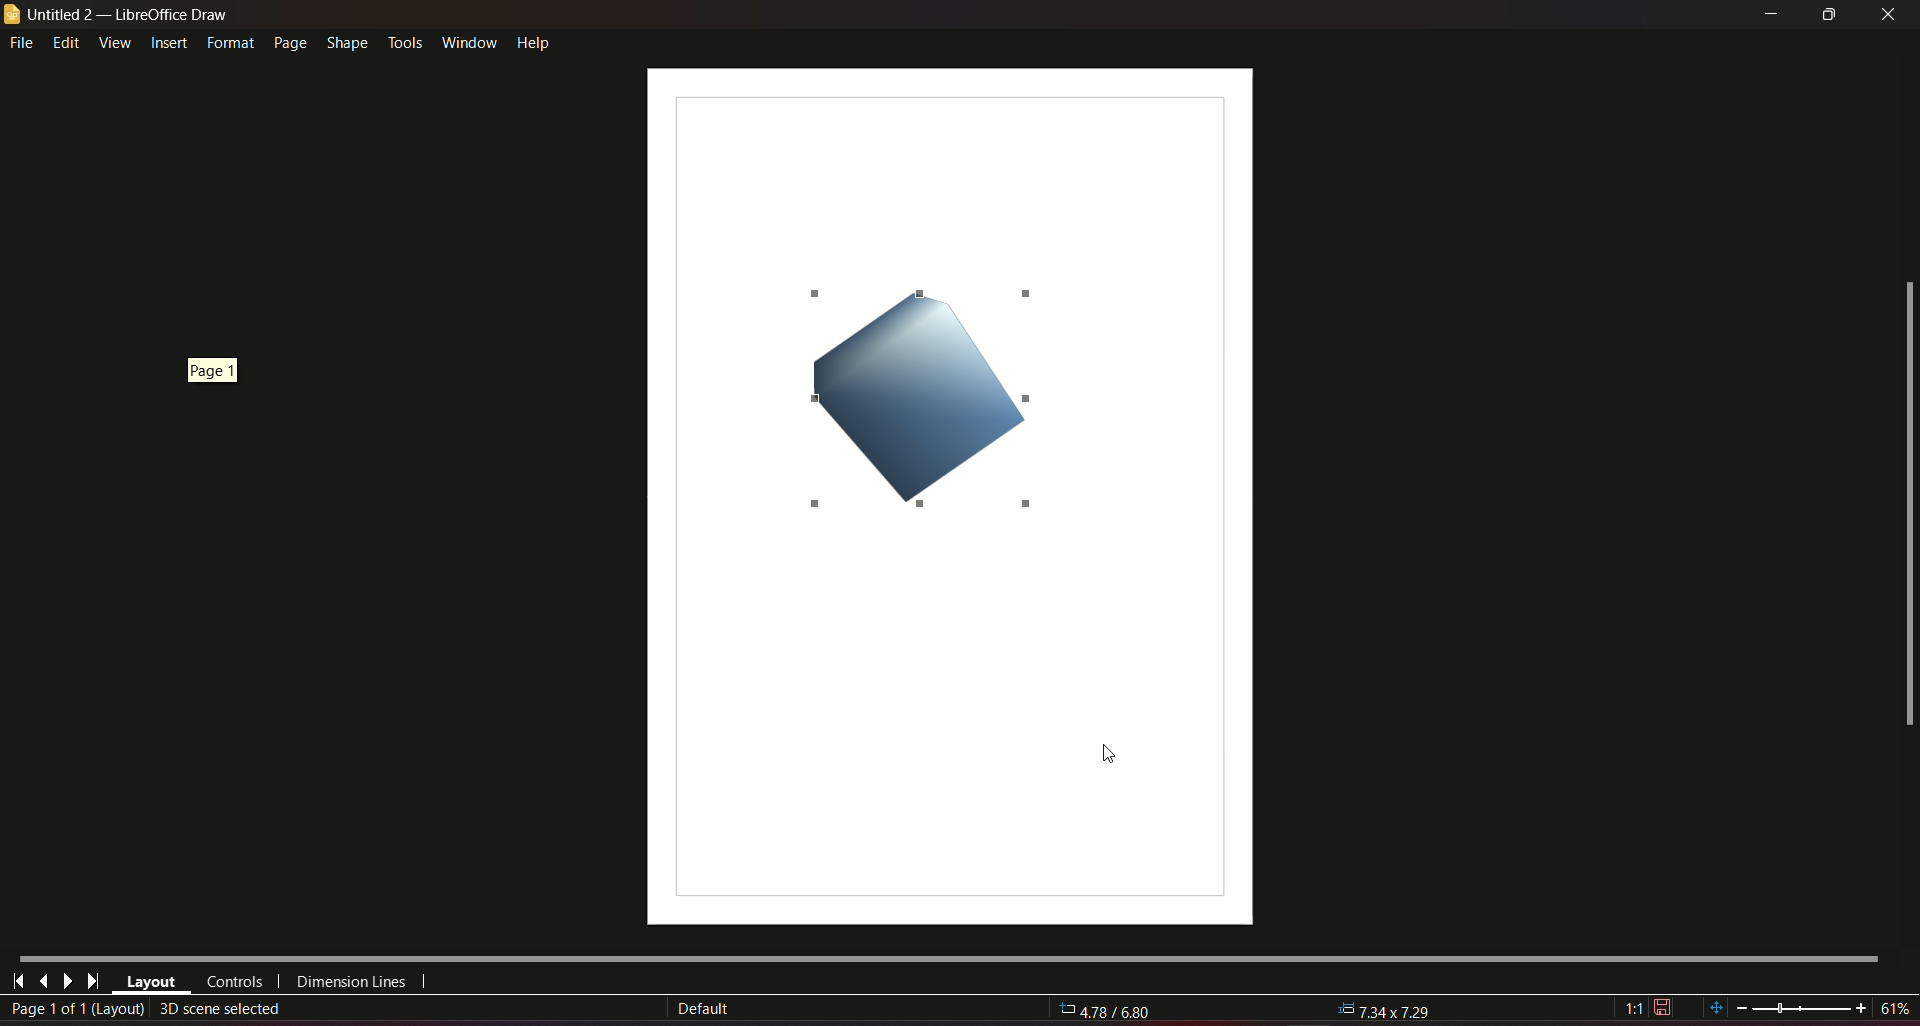  What do you see at coordinates (1104, 752) in the screenshot?
I see `cursor` at bounding box center [1104, 752].